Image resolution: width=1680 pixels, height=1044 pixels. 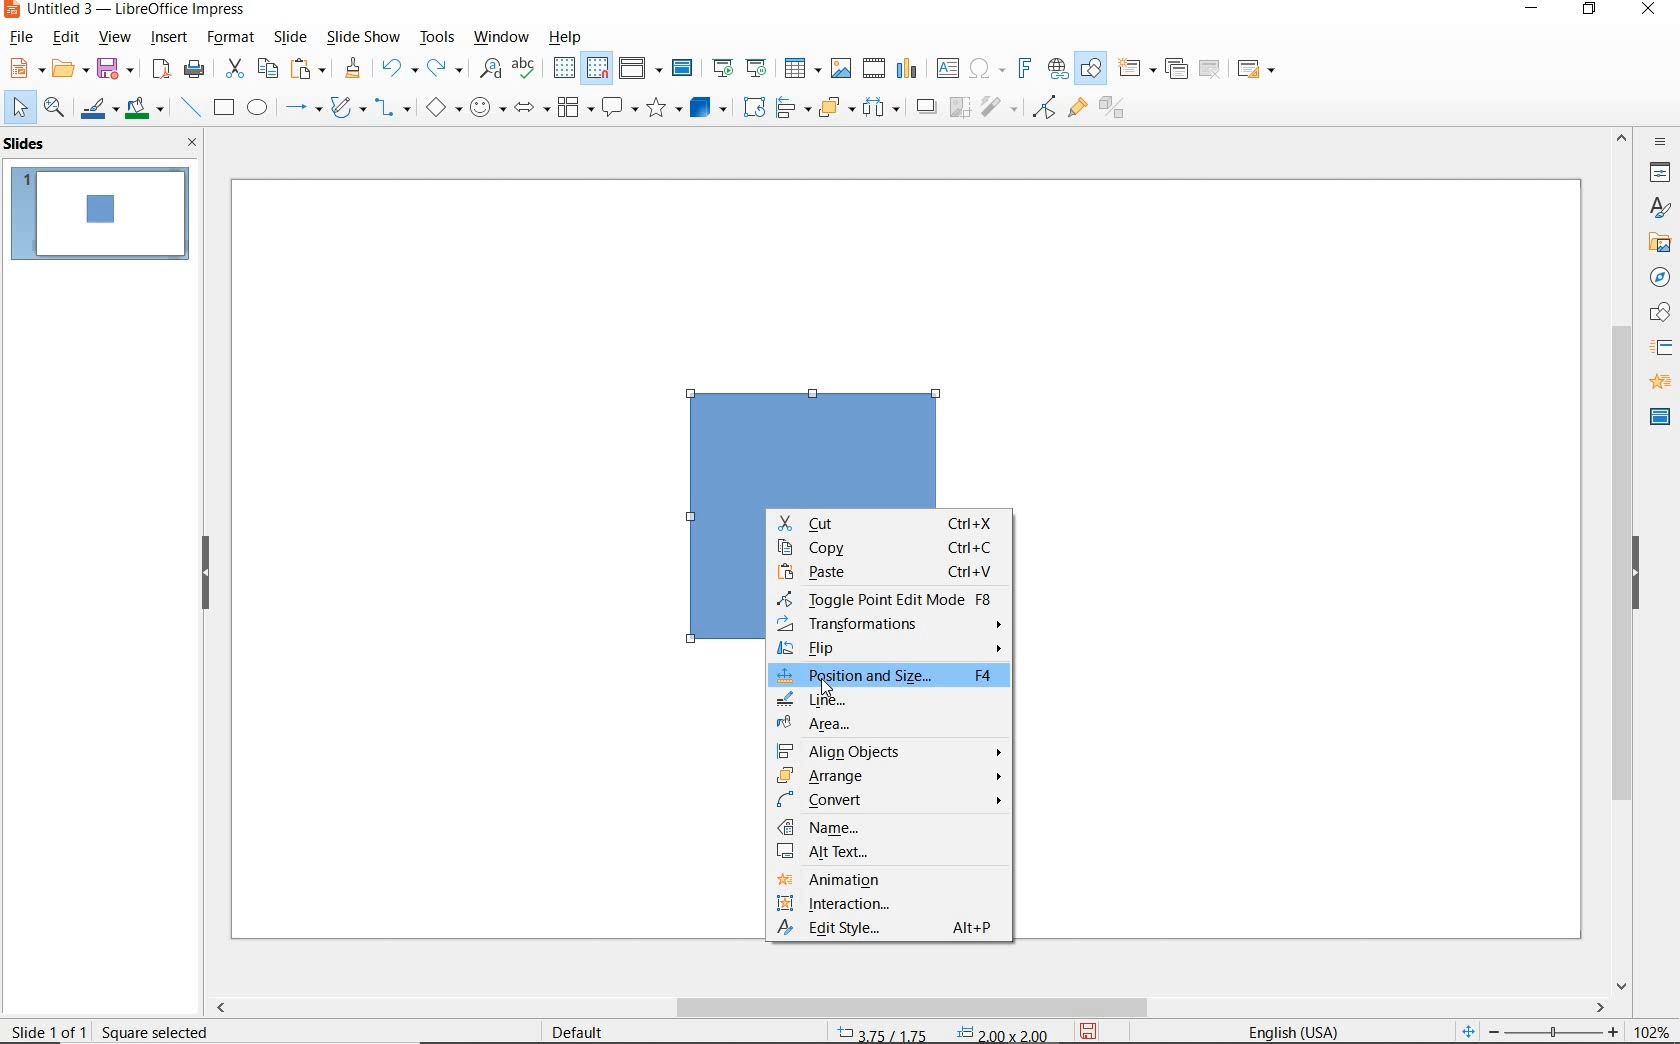 What do you see at coordinates (886, 603) in the screenshot?
I see `TOGGLE POINT EDIT MODE` at bounding box center [886, 603].